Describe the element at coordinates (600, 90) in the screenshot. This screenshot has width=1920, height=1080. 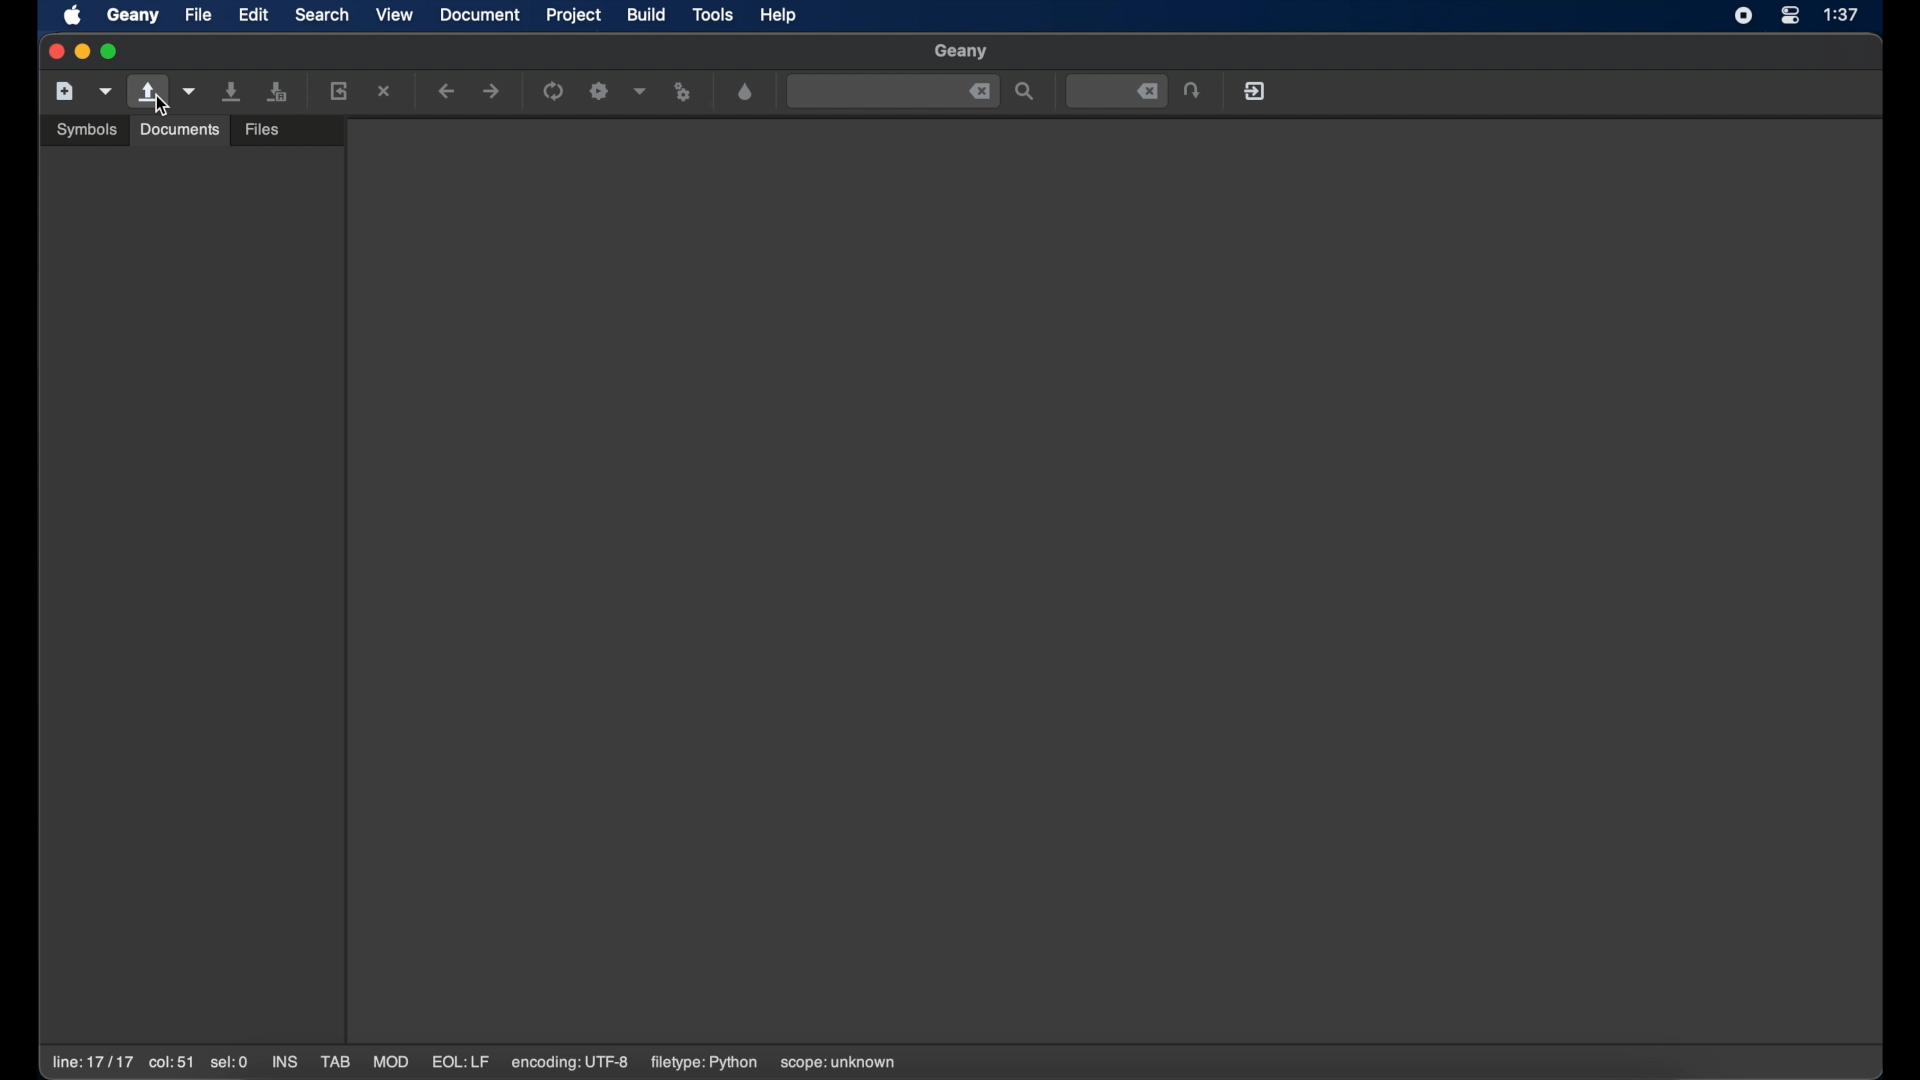
I see `build the current file` at that location.